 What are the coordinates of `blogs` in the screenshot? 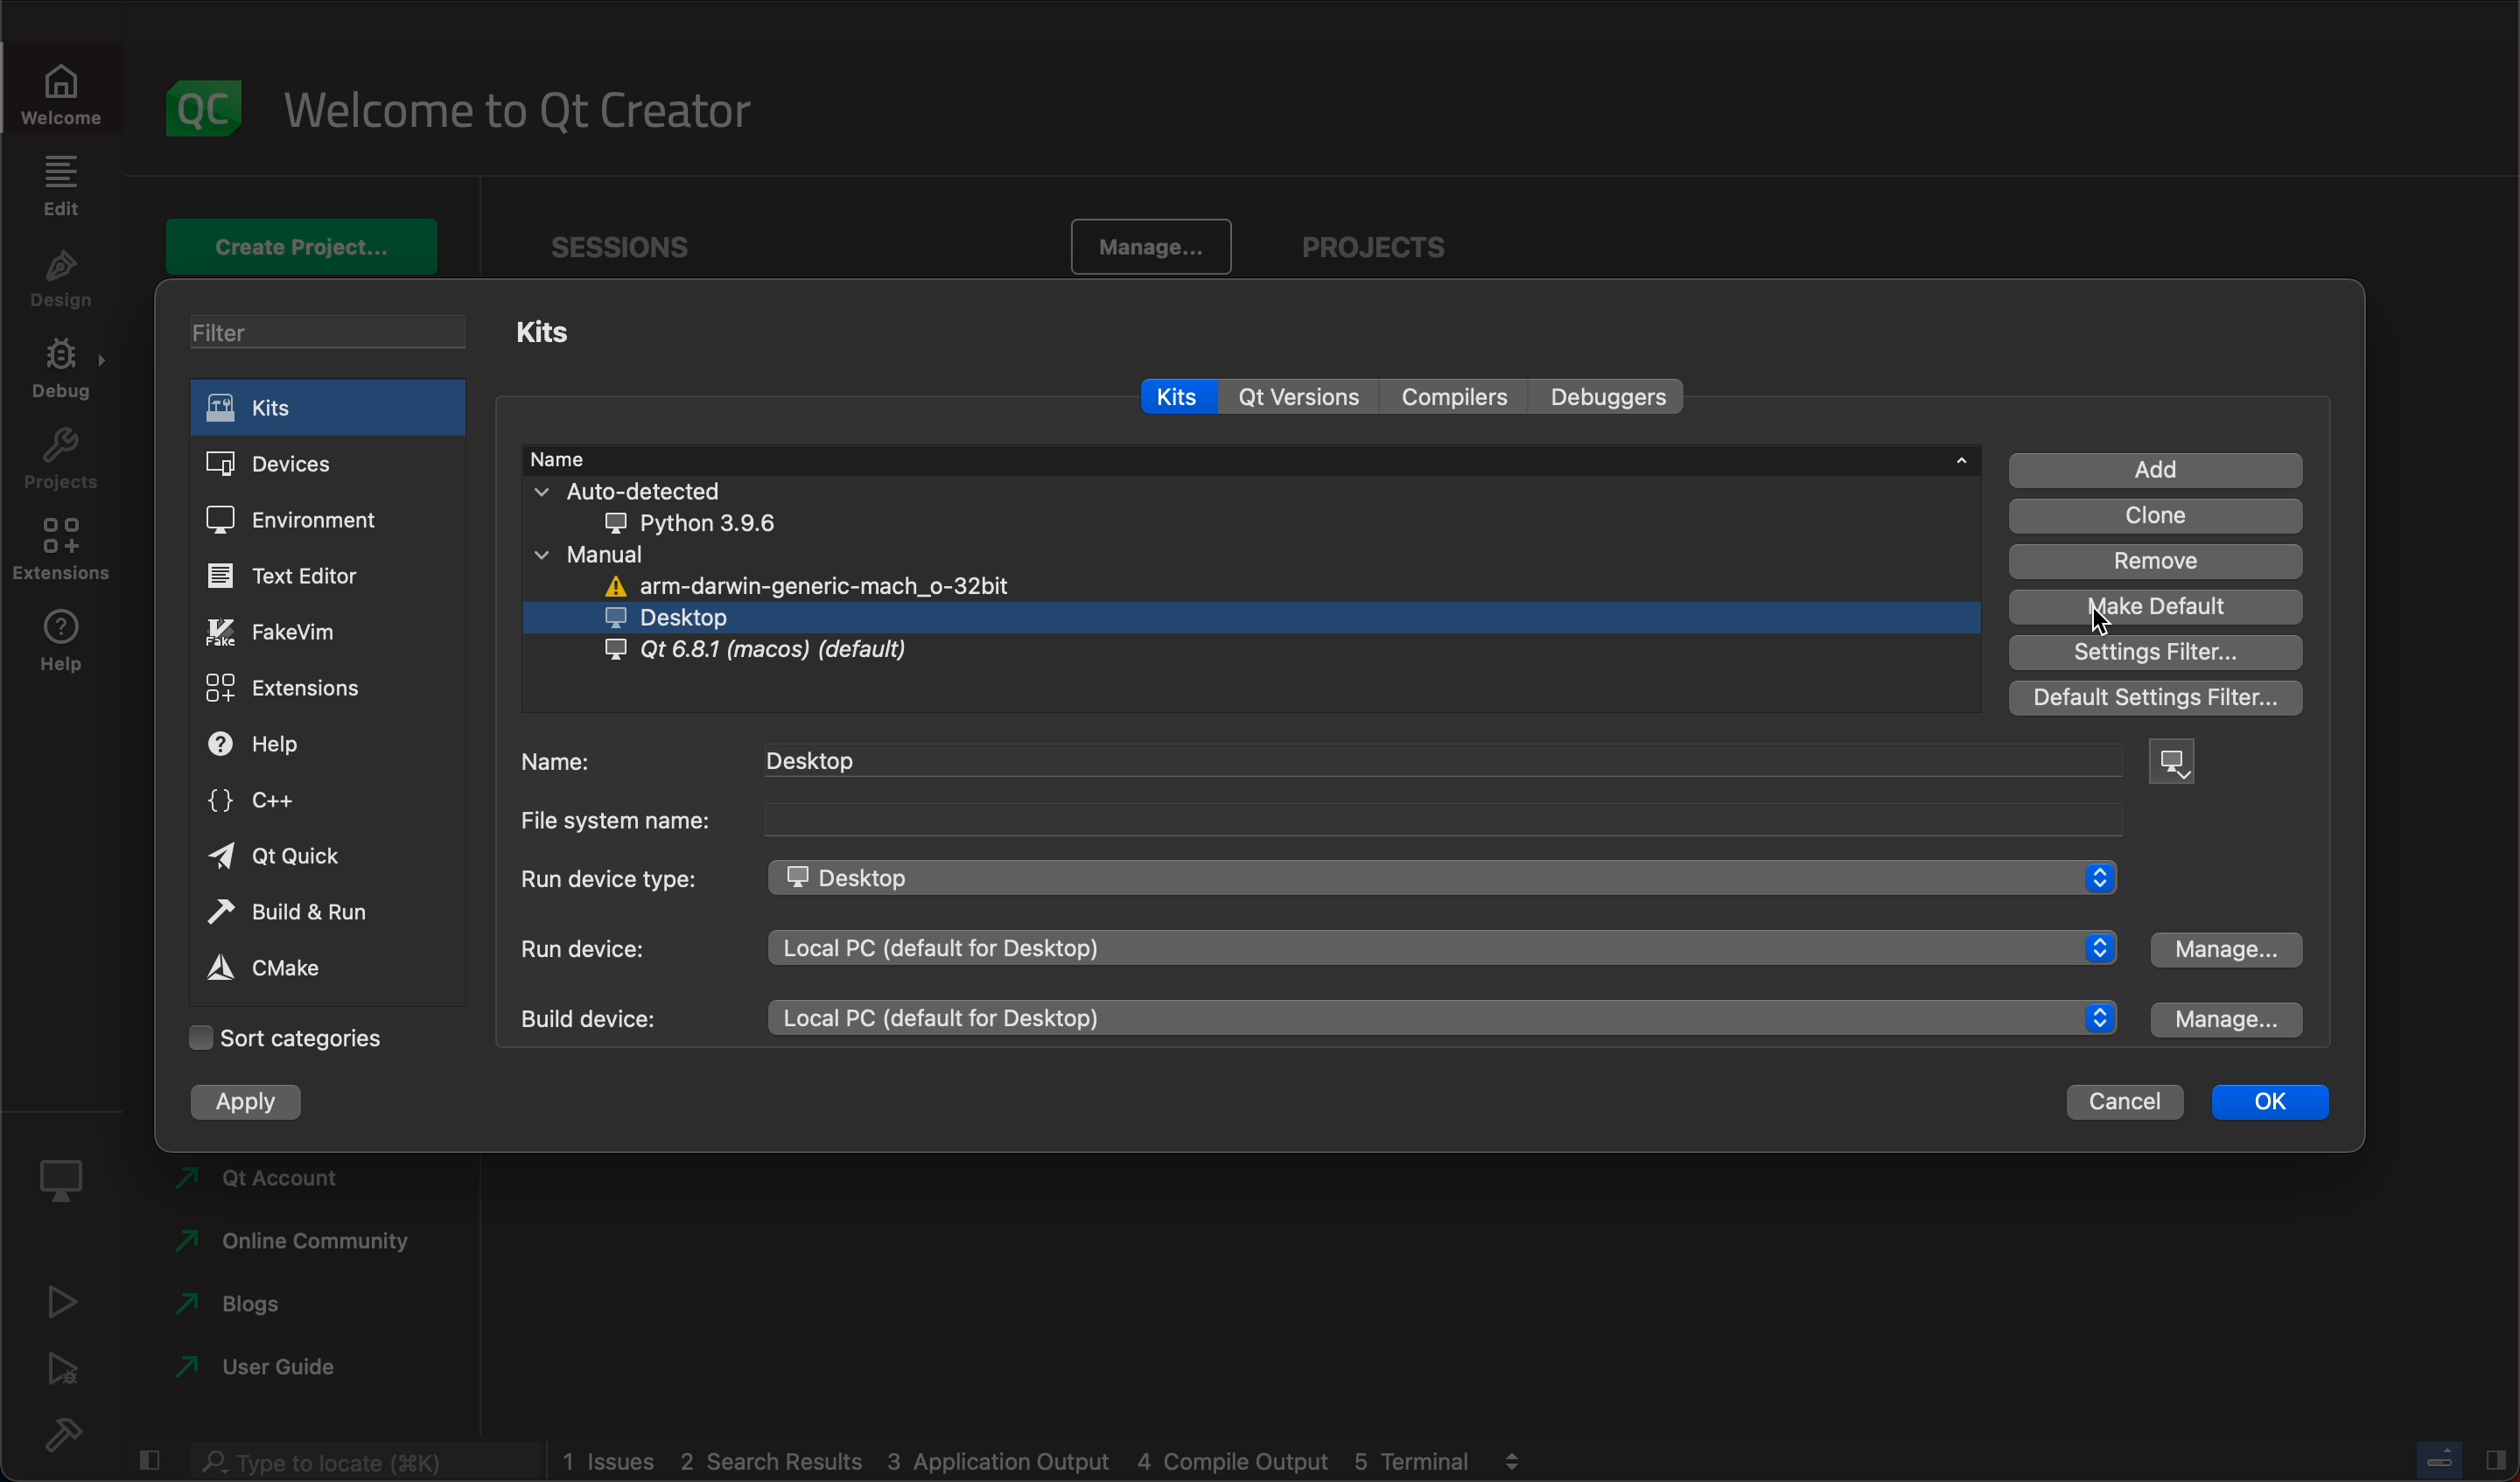 It's located at (237, 1303).